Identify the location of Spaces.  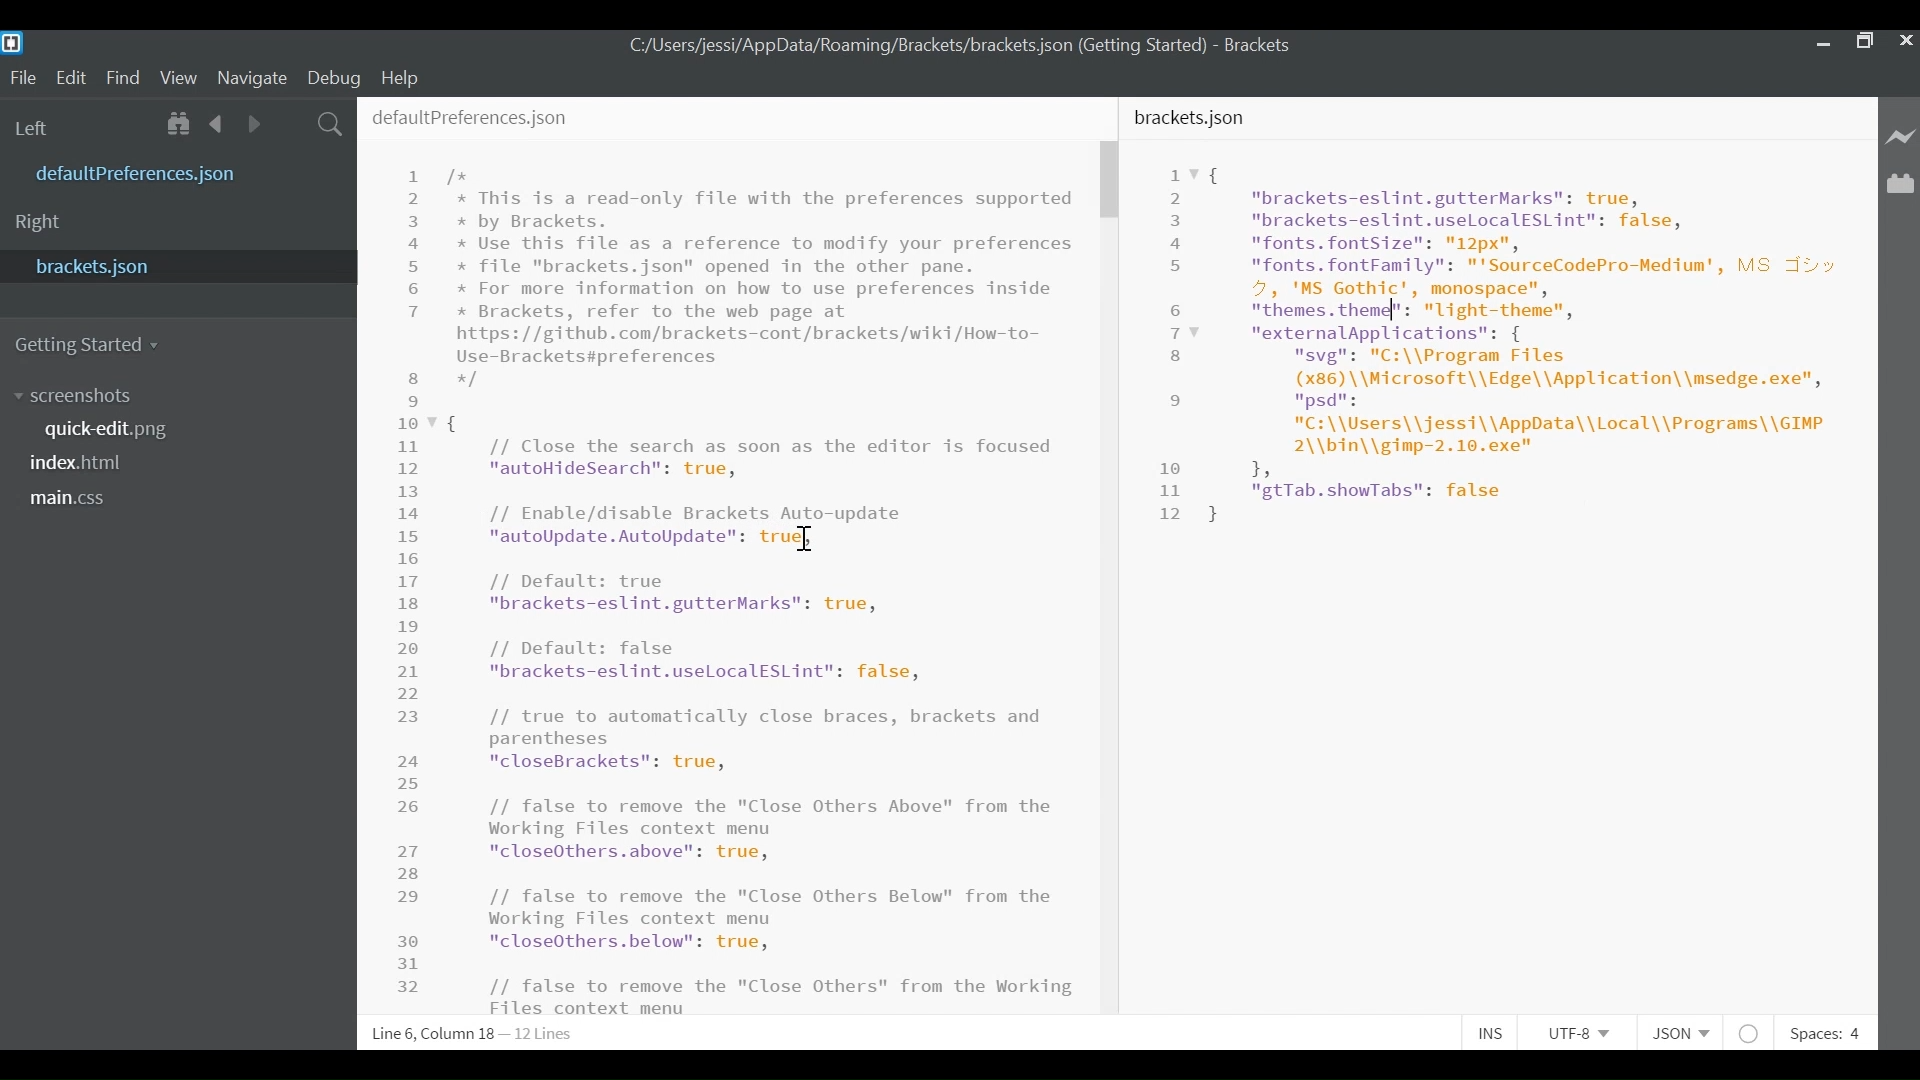
(1829, 1033).